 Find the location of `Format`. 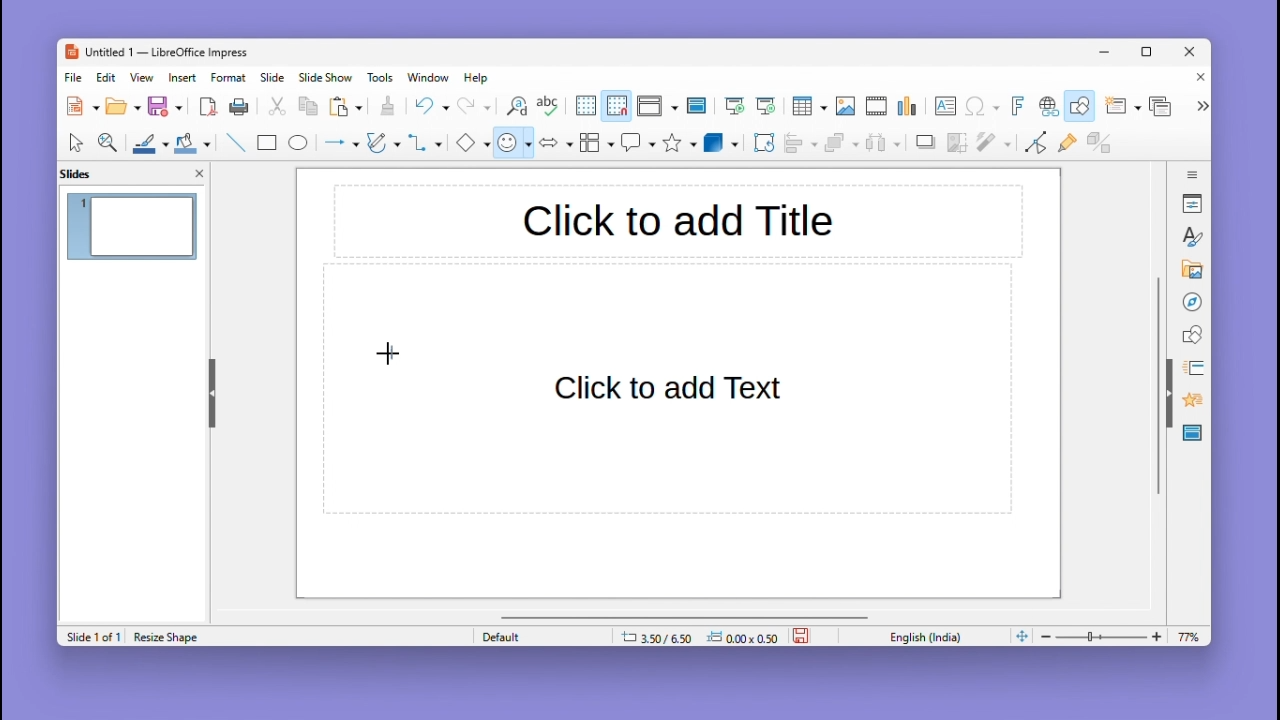

Format is located at coordinates (229, 77).